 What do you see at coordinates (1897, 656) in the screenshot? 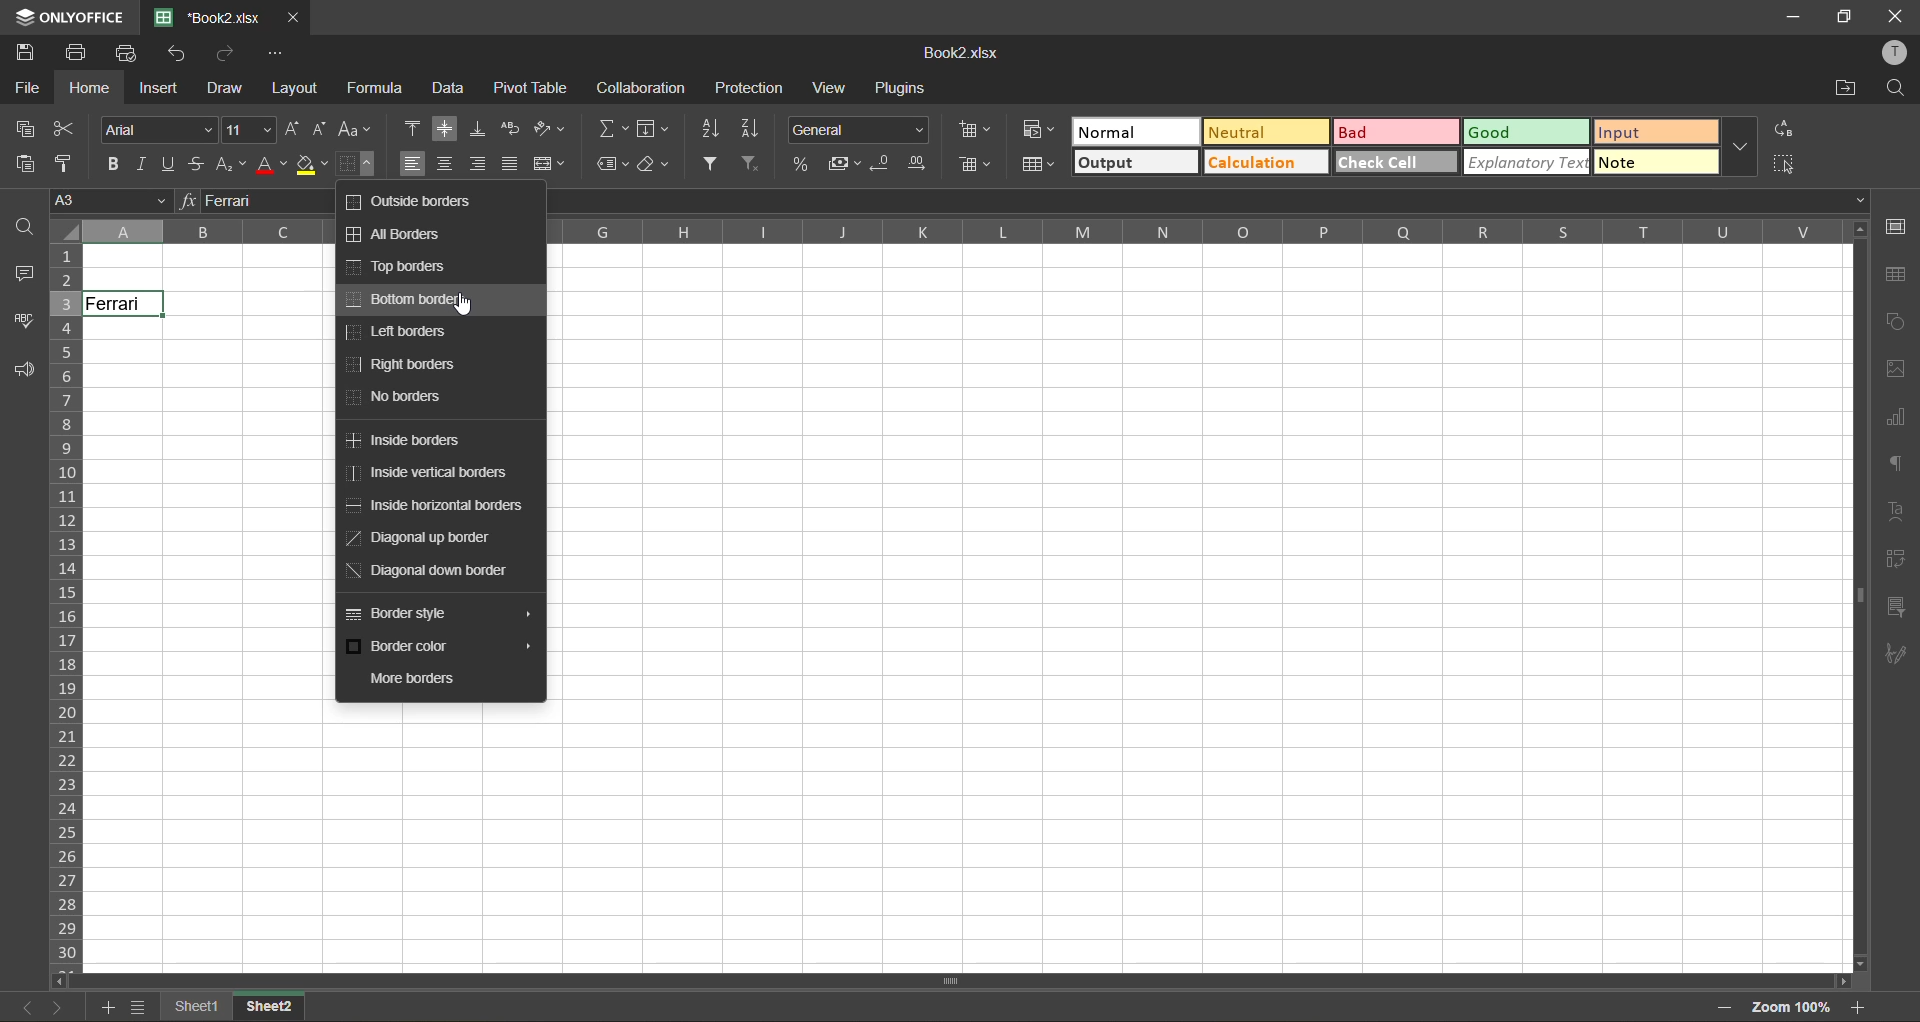
I see `signature` at bounding box center [1897, 656].